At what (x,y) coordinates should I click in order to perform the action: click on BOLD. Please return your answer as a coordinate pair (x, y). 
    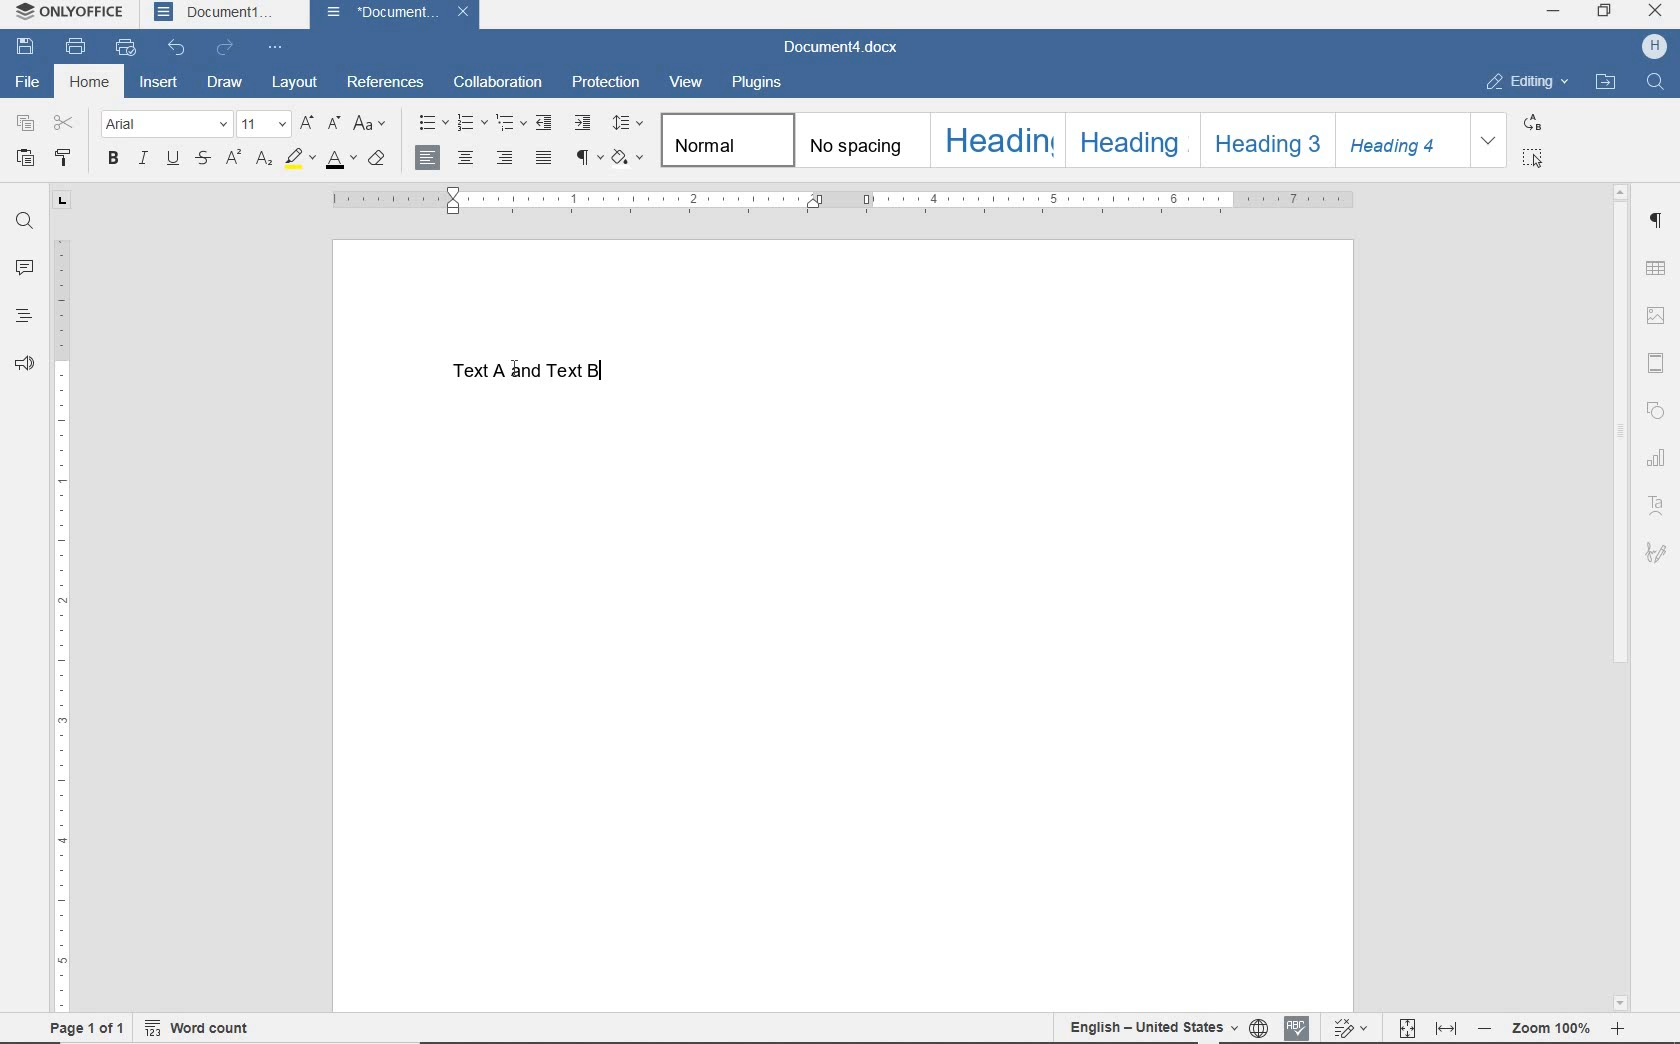
    Looking at the image, I should click on (112, 160).